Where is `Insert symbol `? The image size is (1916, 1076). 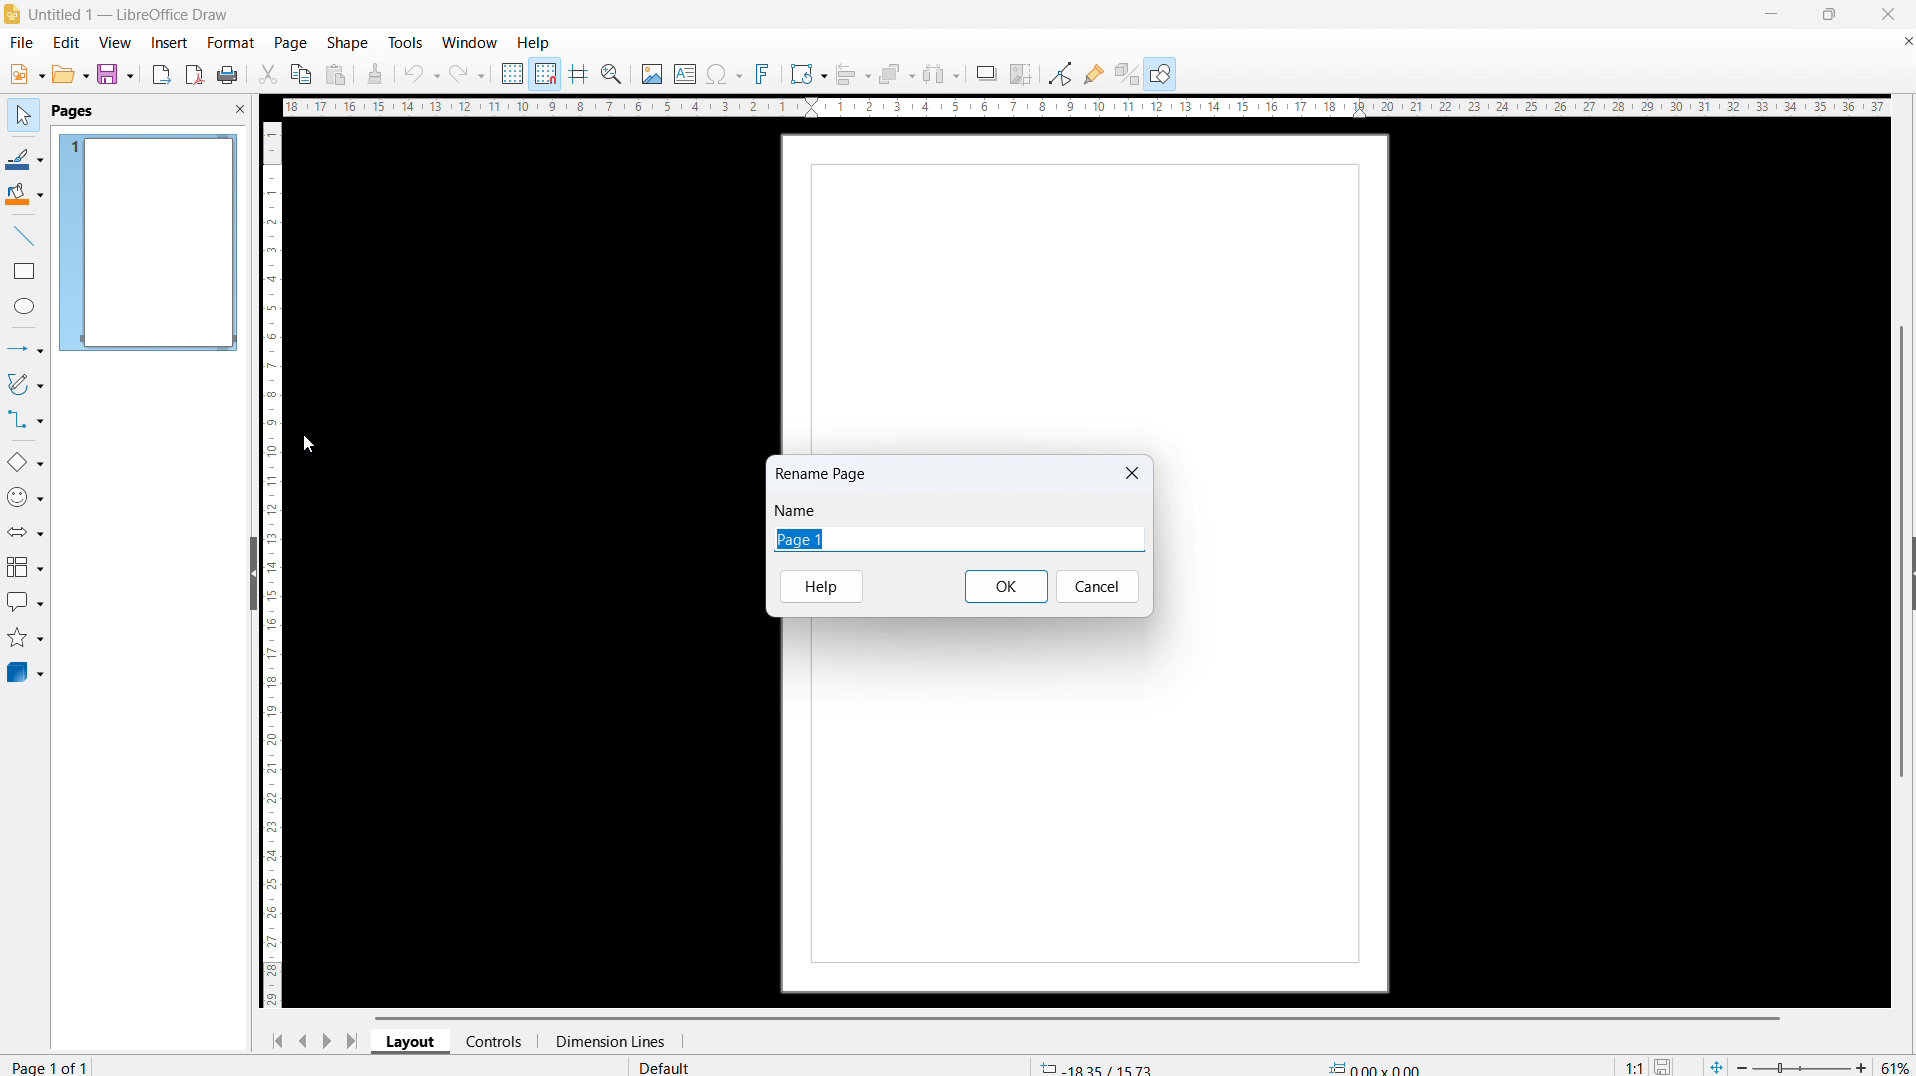
Insert symbol  is located at coordinates (726, 74).